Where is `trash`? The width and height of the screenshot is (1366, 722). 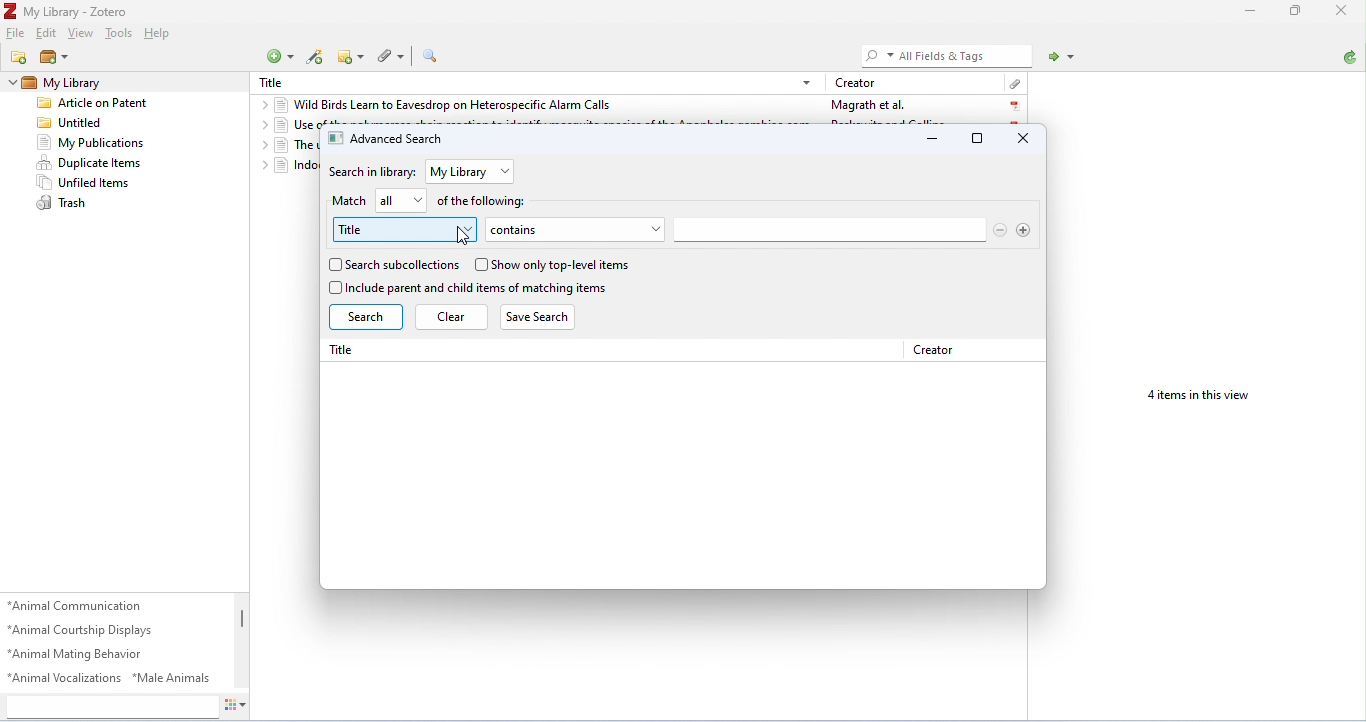 trash is located at coordinates (63, 204).